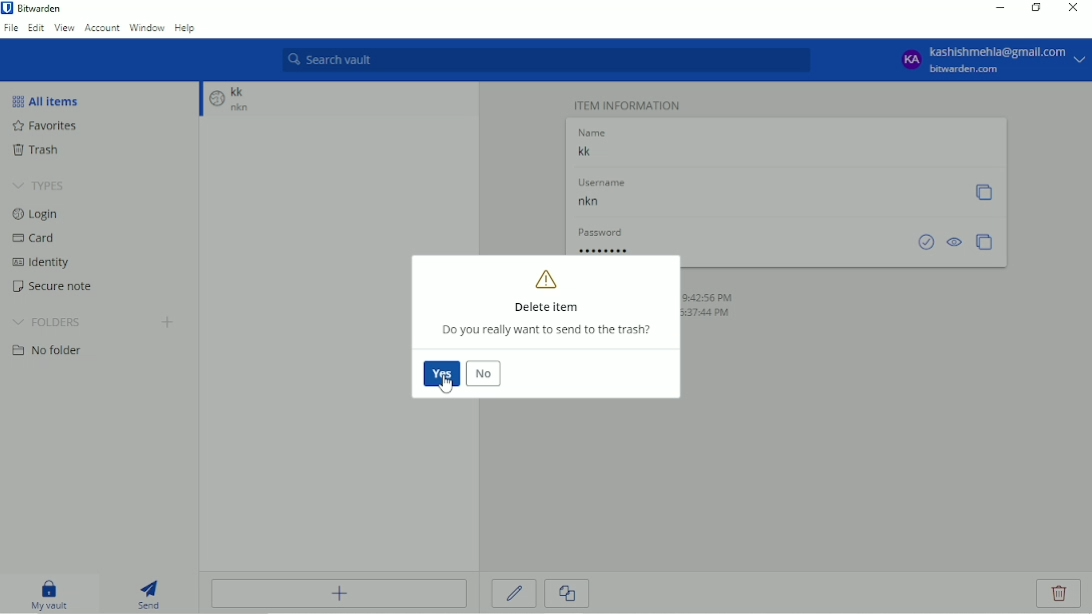 Image resolution: width=1092 pixels, height=614 pixels. I want to click on username, so click(601, 183).